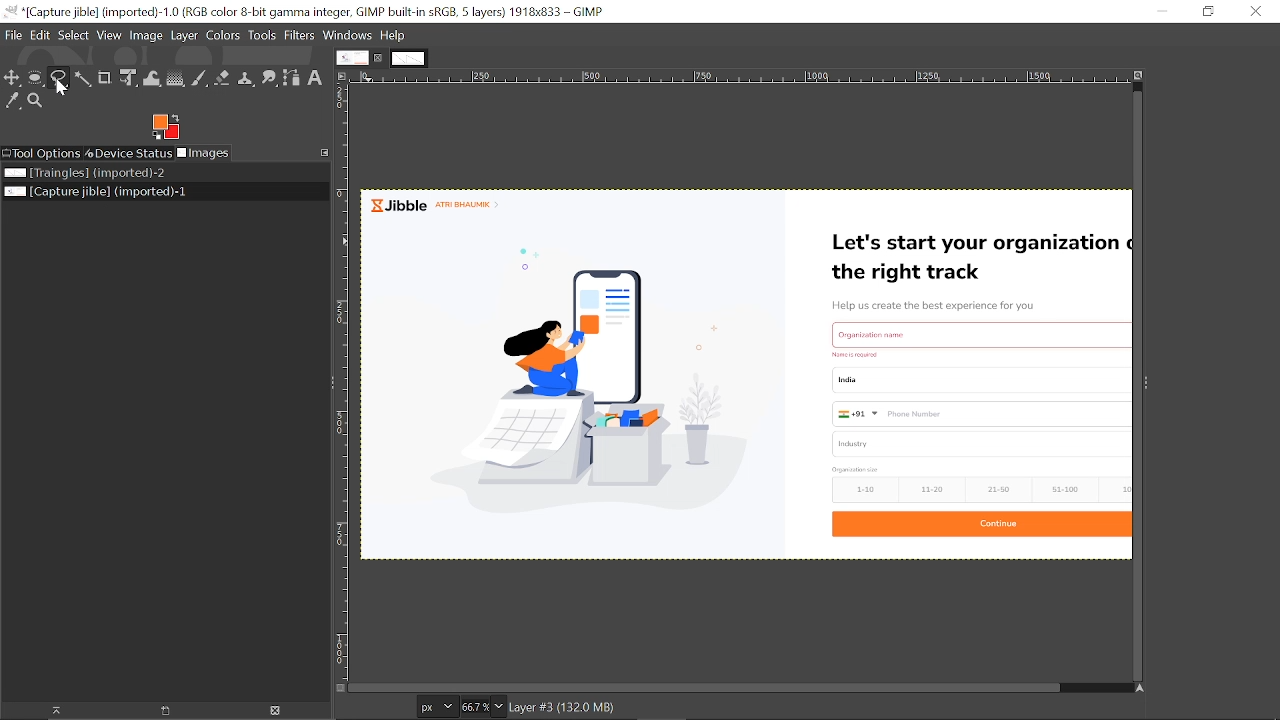 Image resolution: width=1280 pixels, height=720 pixels. Describe the element at coordinates (316, 78) in the screenshot. I see `text tool` at that location.